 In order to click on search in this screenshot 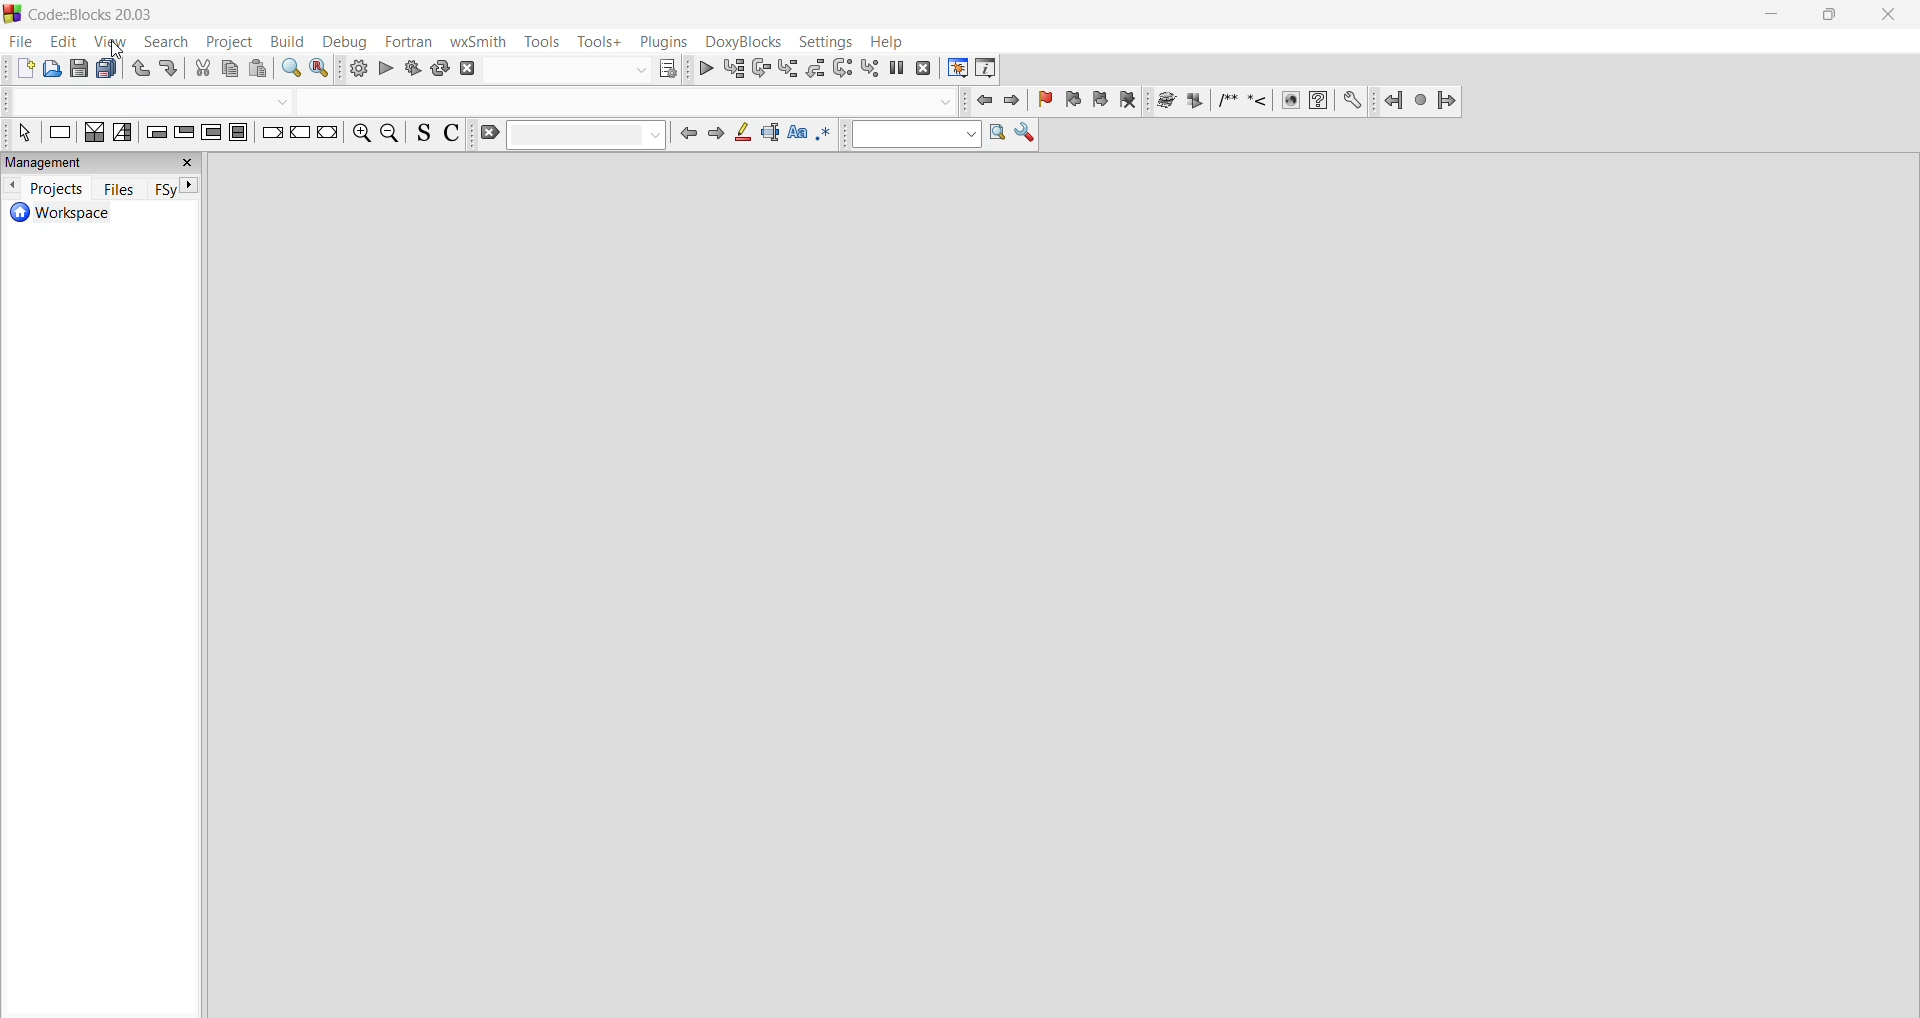, I will do `click(165, 42)`.